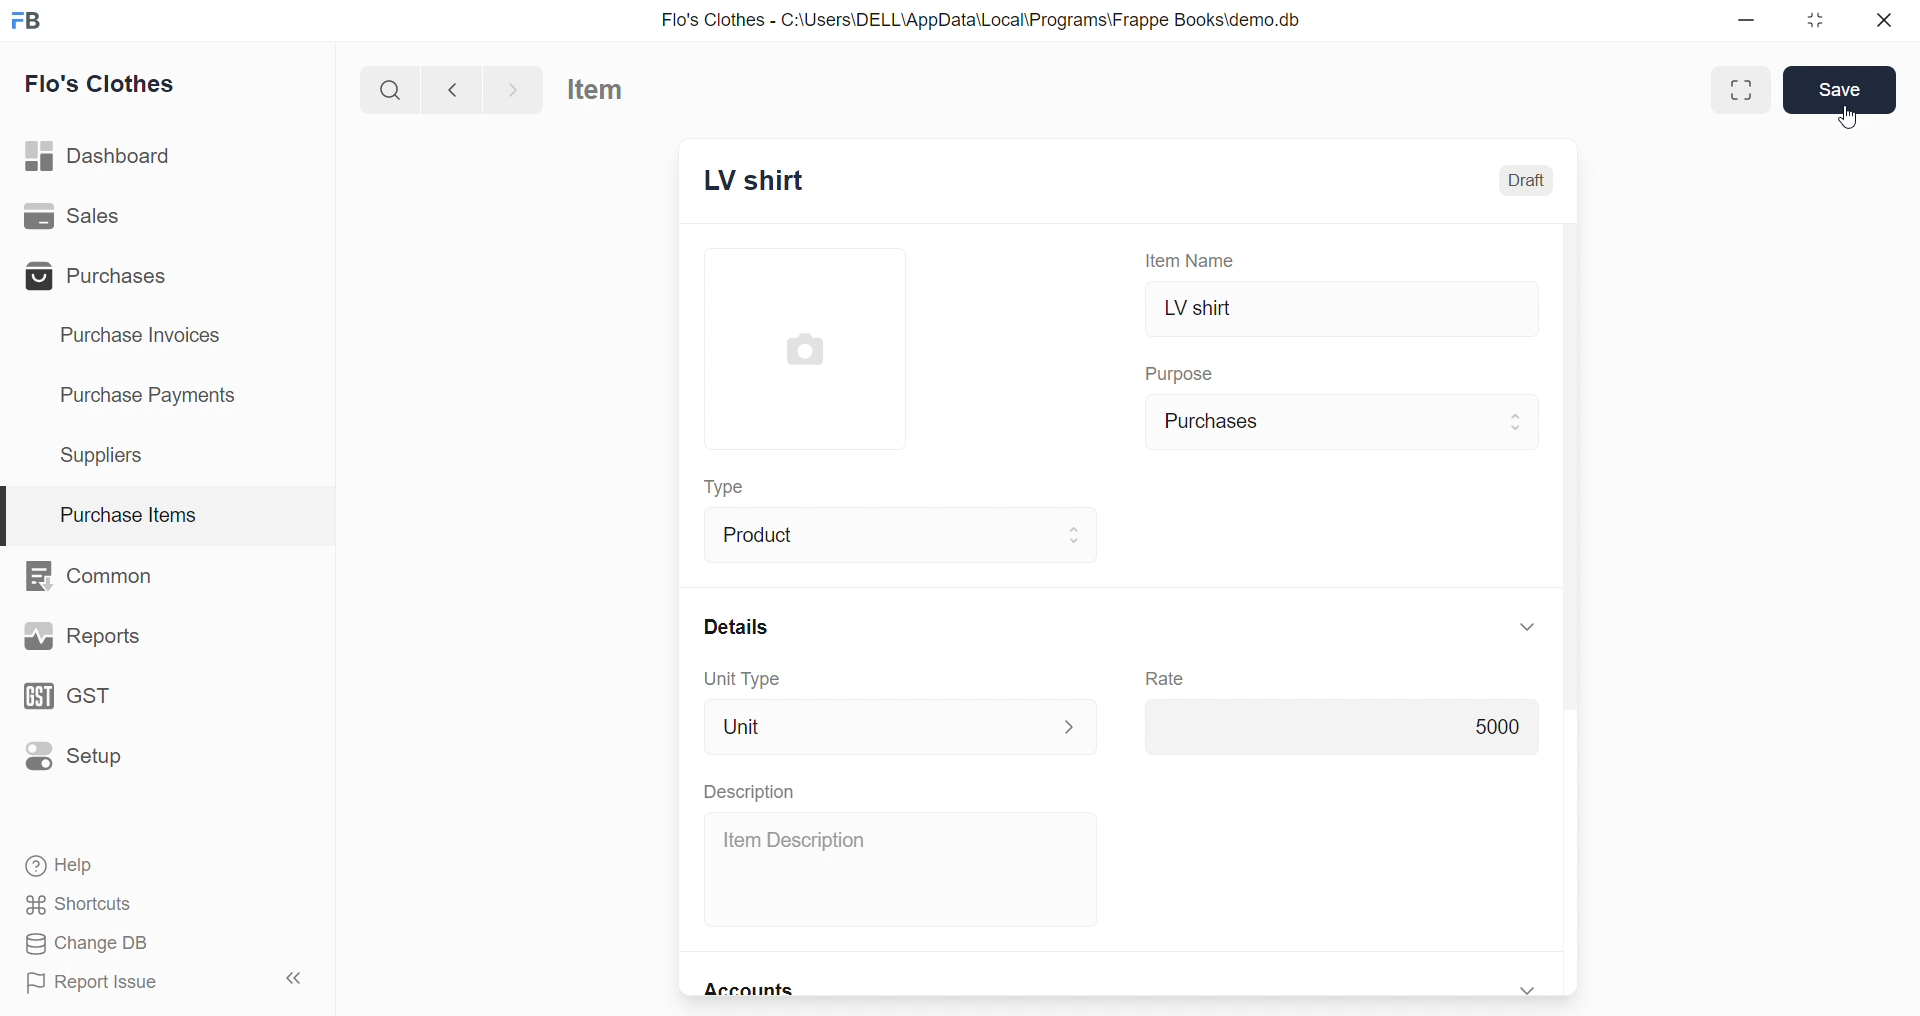 The height and width of the screenshot is (1016, 1920). Describe the element at coordinates (740, 679) in the screenshot. I see `Unit Type` at that location.